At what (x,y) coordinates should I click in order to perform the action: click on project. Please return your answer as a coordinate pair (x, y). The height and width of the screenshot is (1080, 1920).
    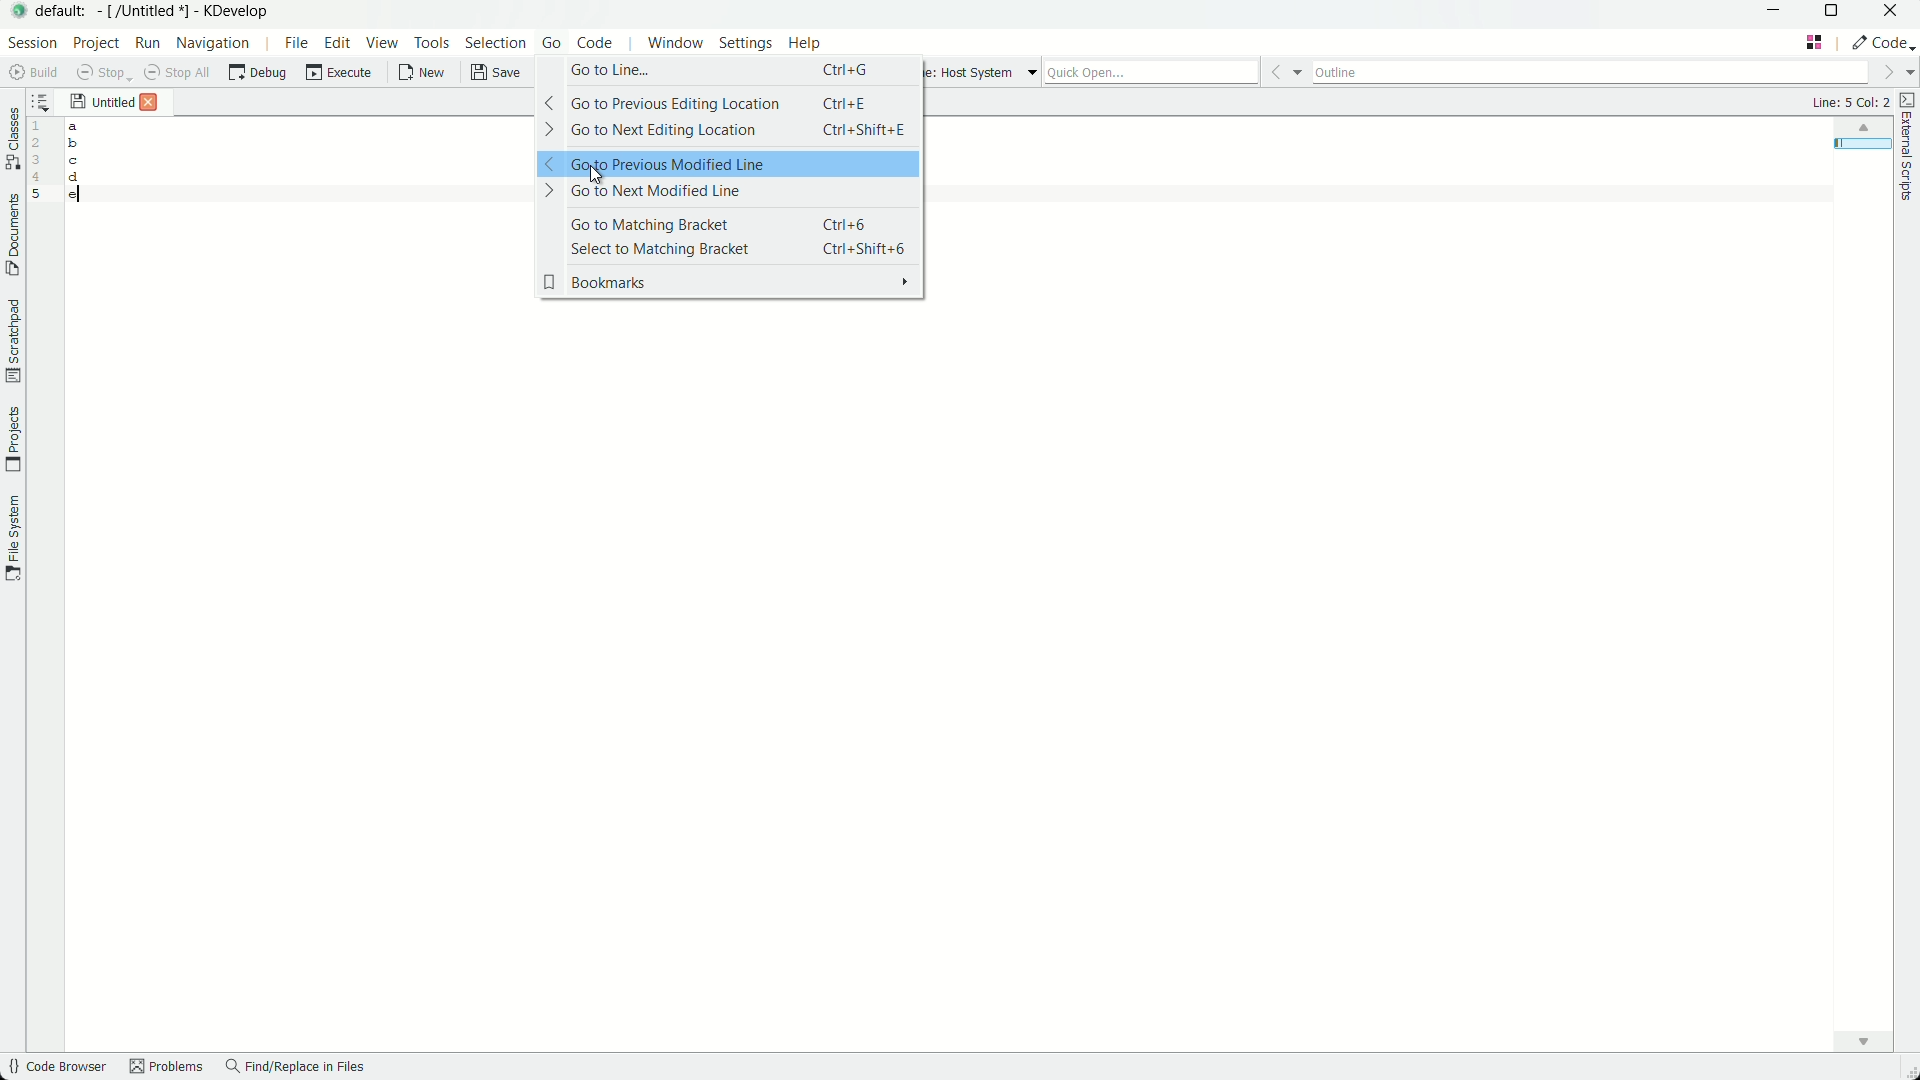
    Looking at the image, I should click on (95, 44).